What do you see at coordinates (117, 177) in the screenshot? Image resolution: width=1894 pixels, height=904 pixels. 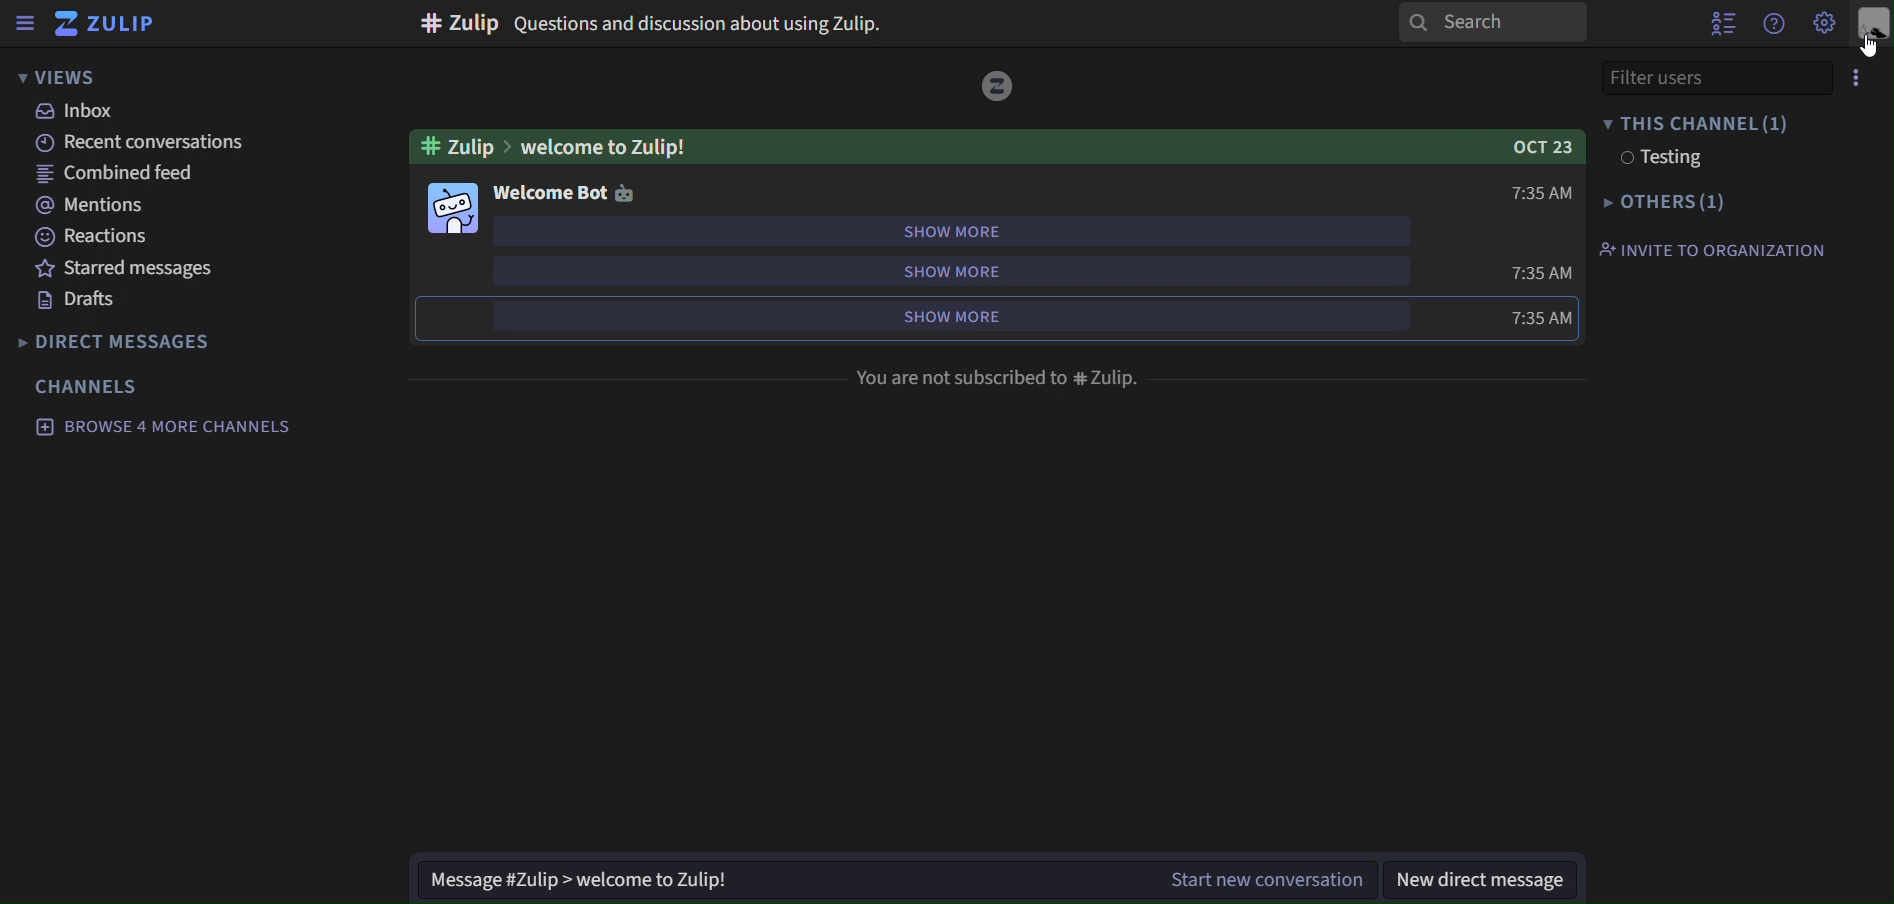 I see `combined feed` at bounding box center [117, 177].